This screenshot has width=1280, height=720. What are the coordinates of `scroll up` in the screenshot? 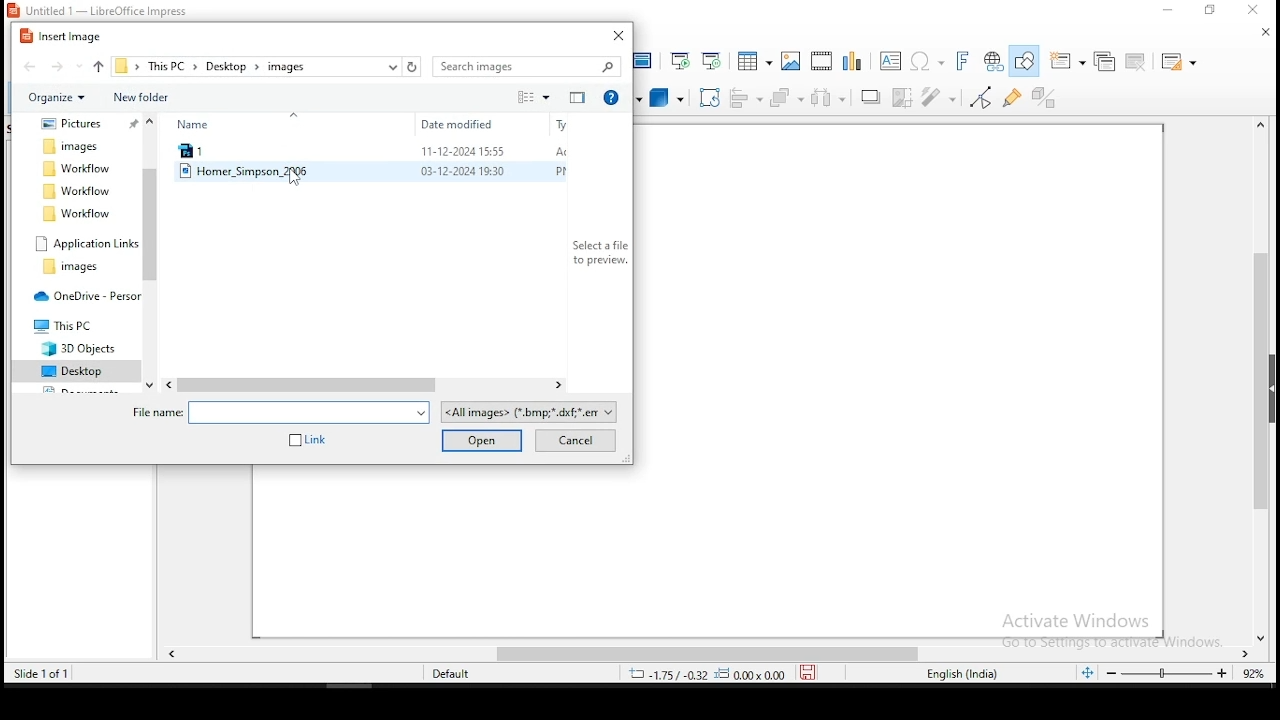 It's located at (155, 119).